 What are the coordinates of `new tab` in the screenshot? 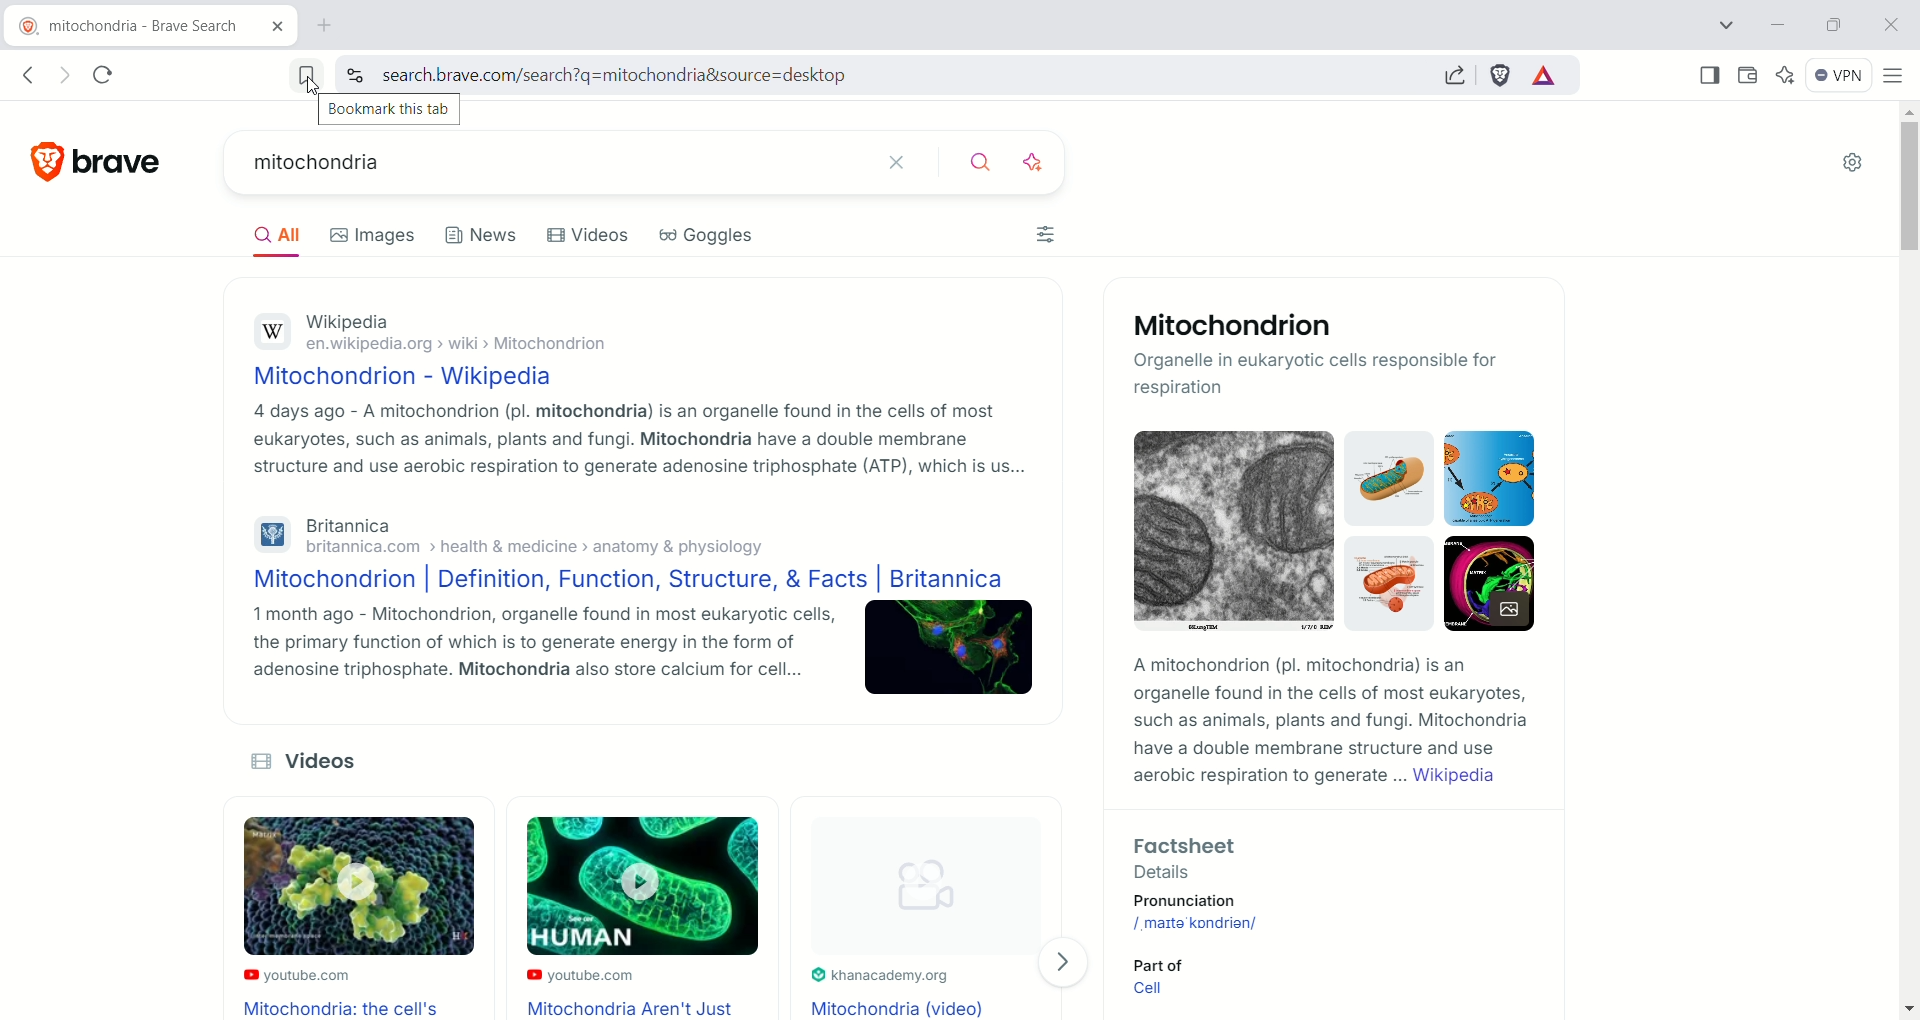 It's located at (327, 28).